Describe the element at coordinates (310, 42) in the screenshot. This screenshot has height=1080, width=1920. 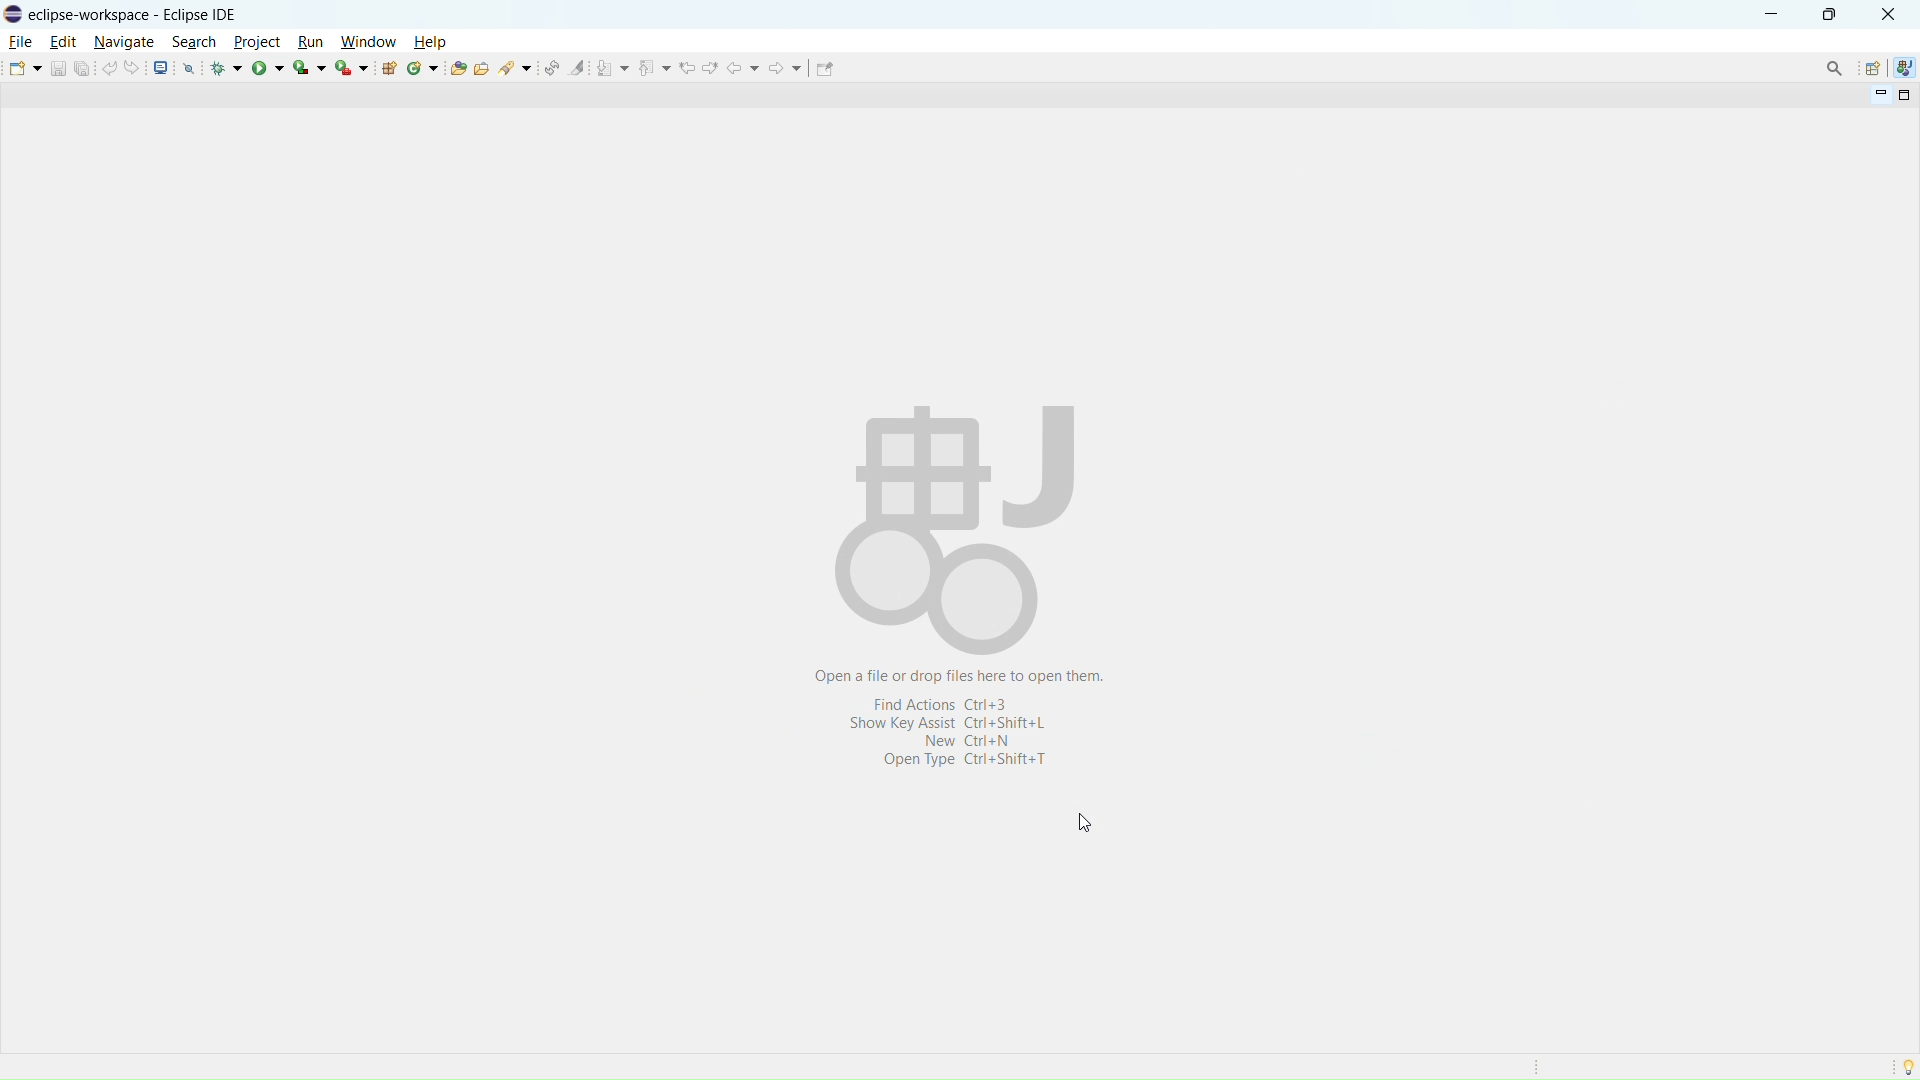
I see `run` at that location.